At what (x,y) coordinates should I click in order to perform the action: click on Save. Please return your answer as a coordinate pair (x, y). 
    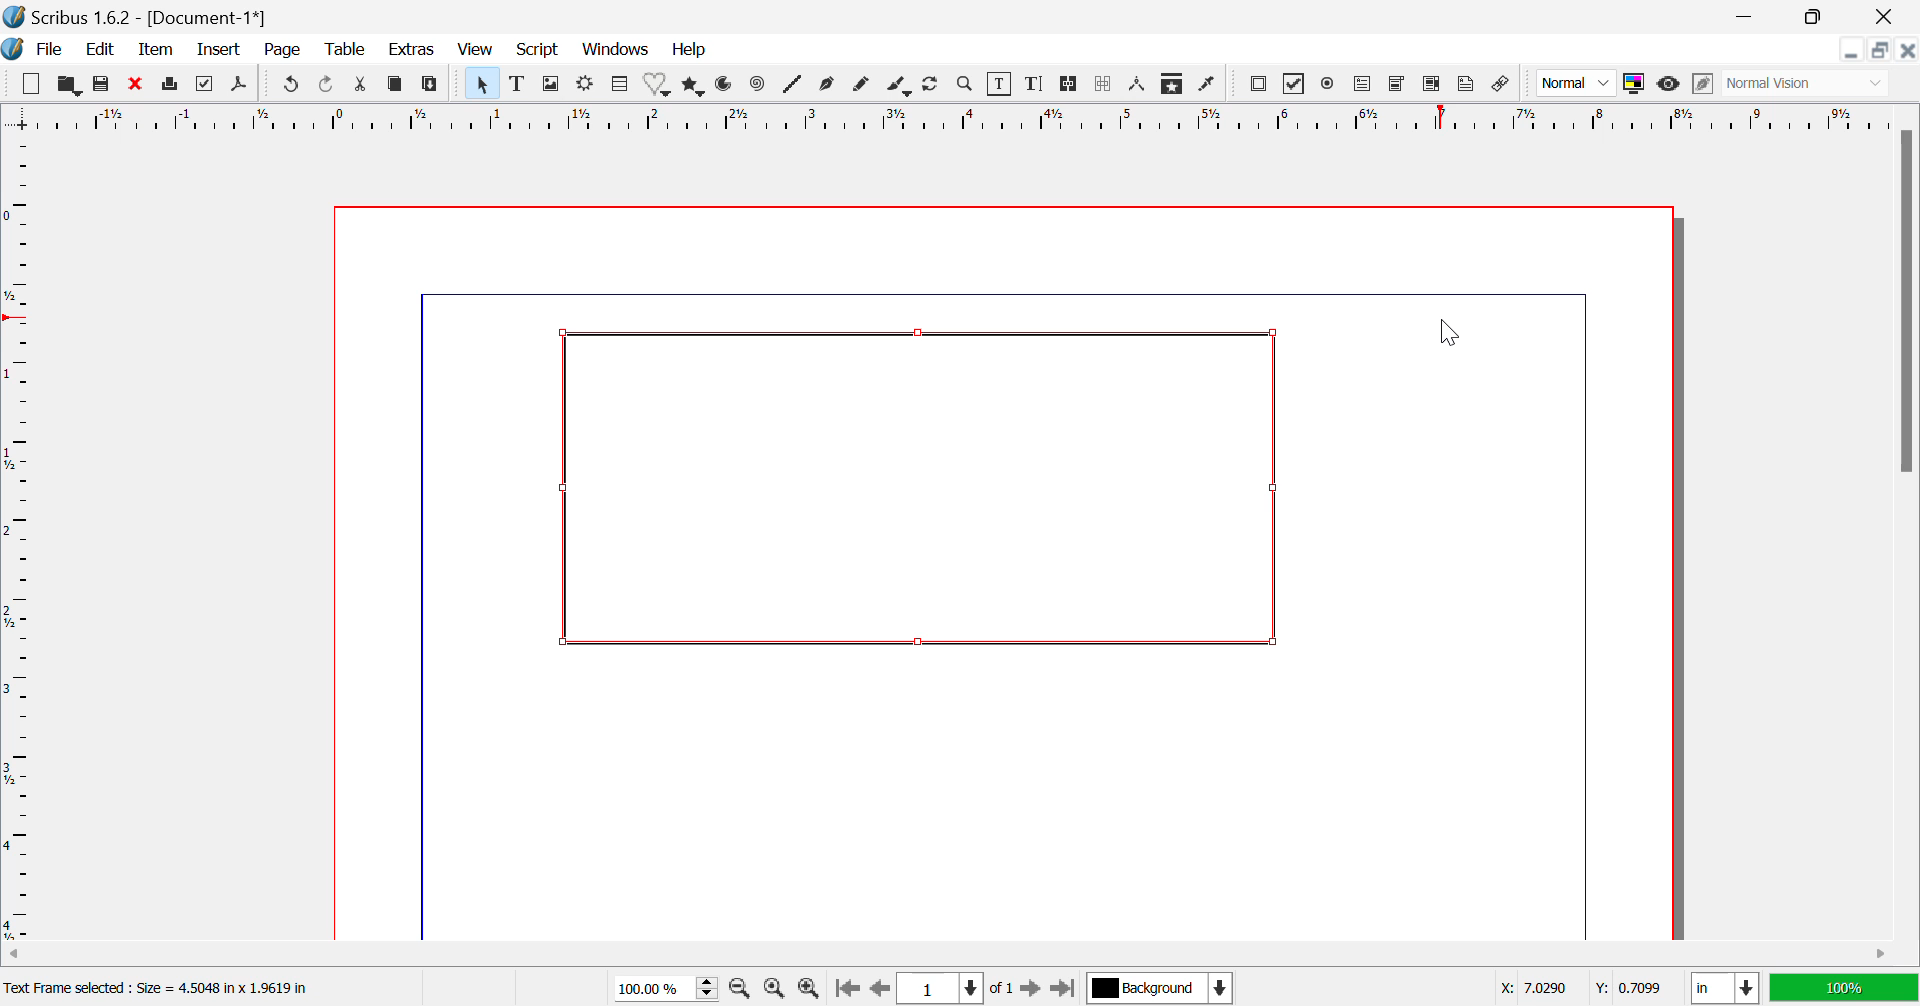
    Looking at the image, I should click on (100, 84).